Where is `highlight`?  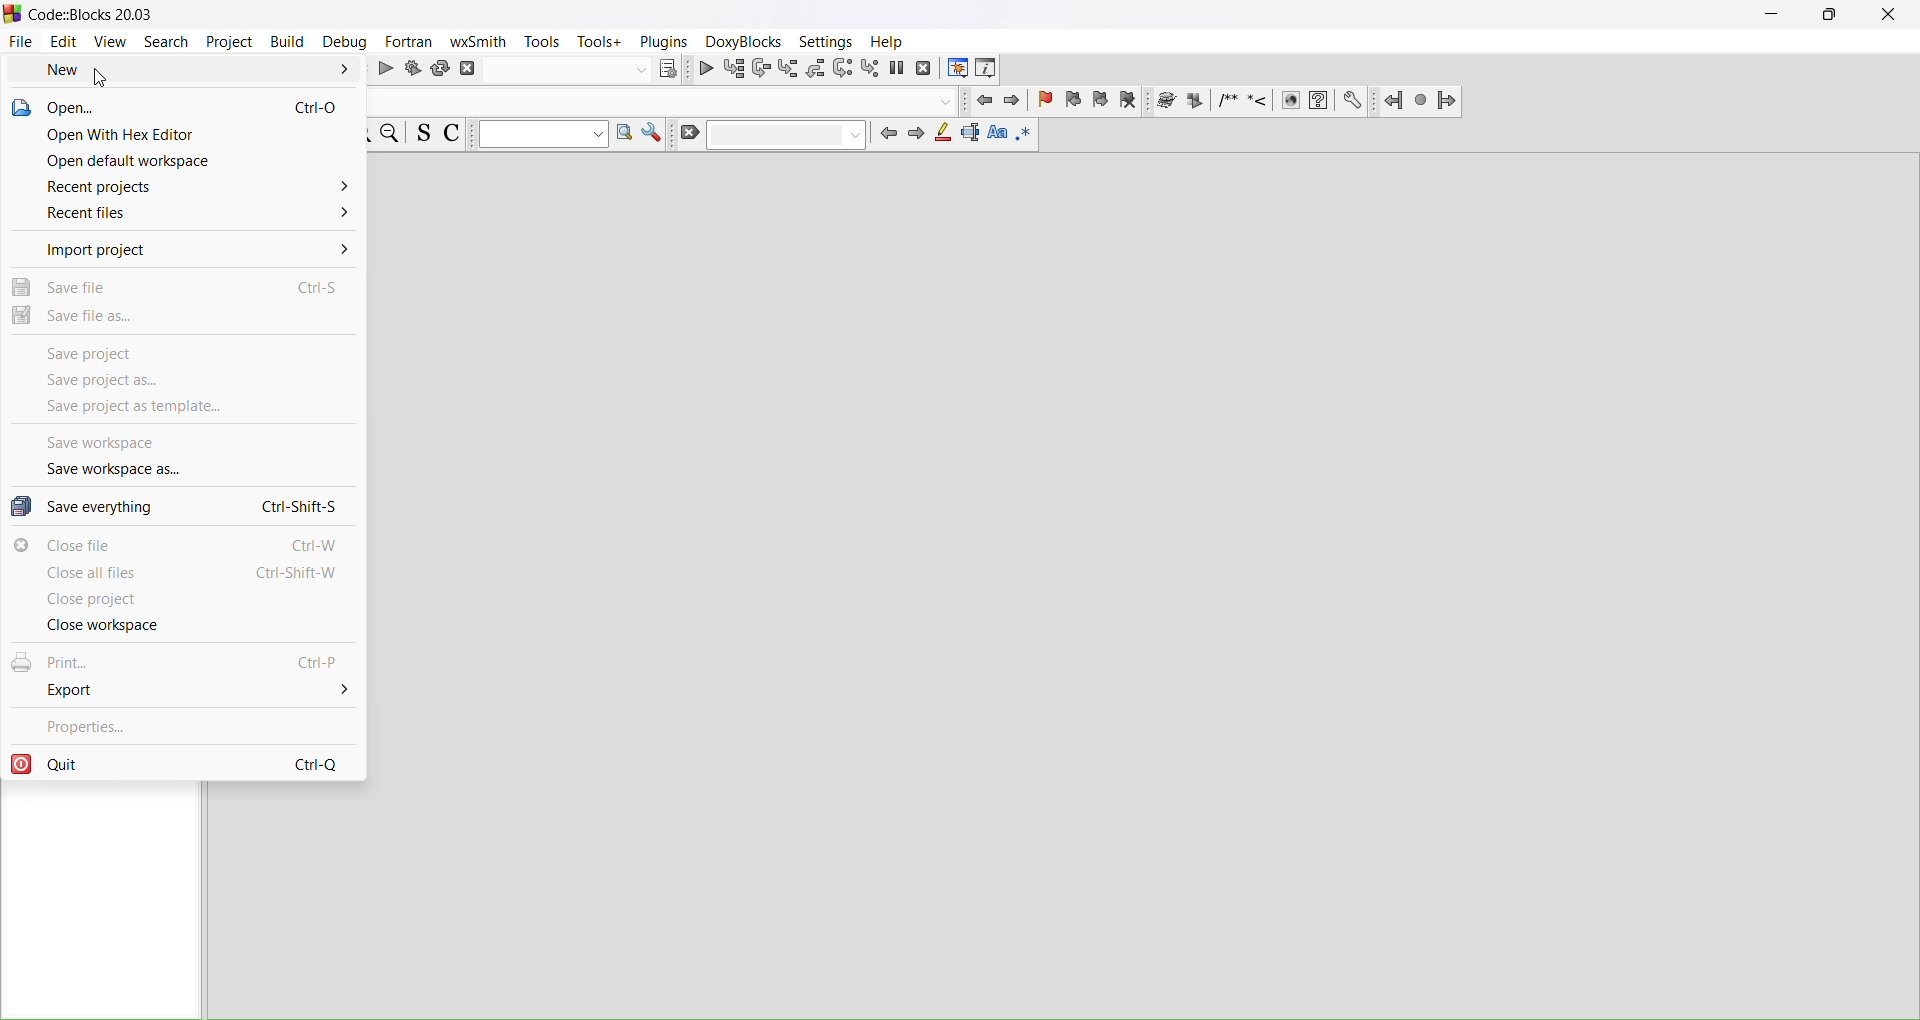
highlight is located at coordinates (946, 137).